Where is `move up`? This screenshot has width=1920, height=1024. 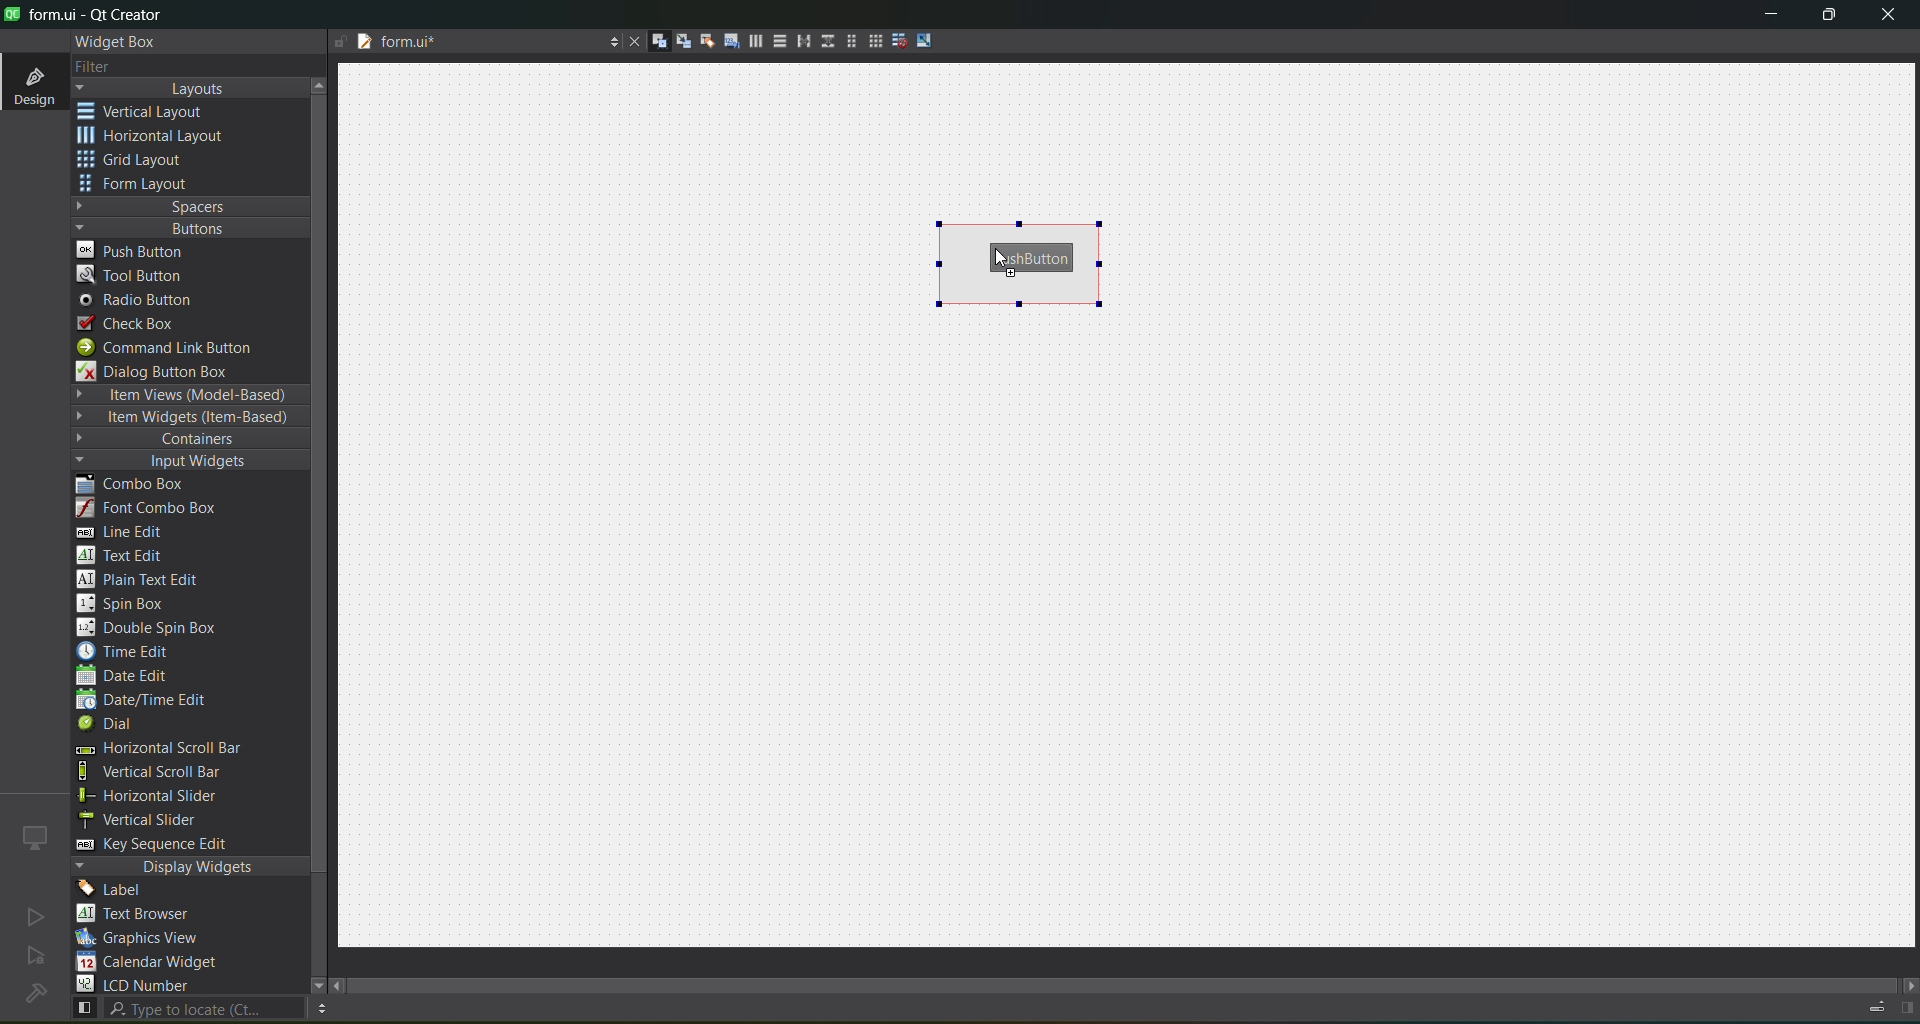
move up is located at coordinates (322, 83).